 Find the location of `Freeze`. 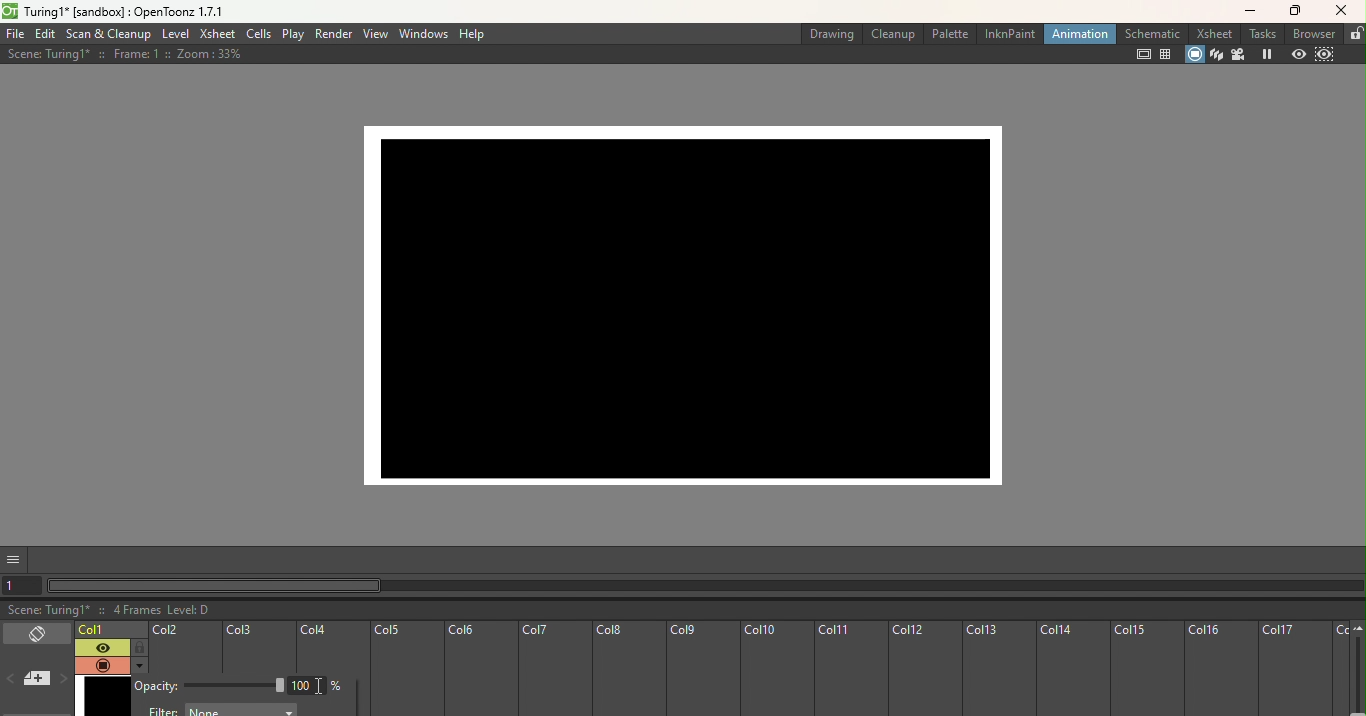

Freeze is located at coordinates (1264, 54).